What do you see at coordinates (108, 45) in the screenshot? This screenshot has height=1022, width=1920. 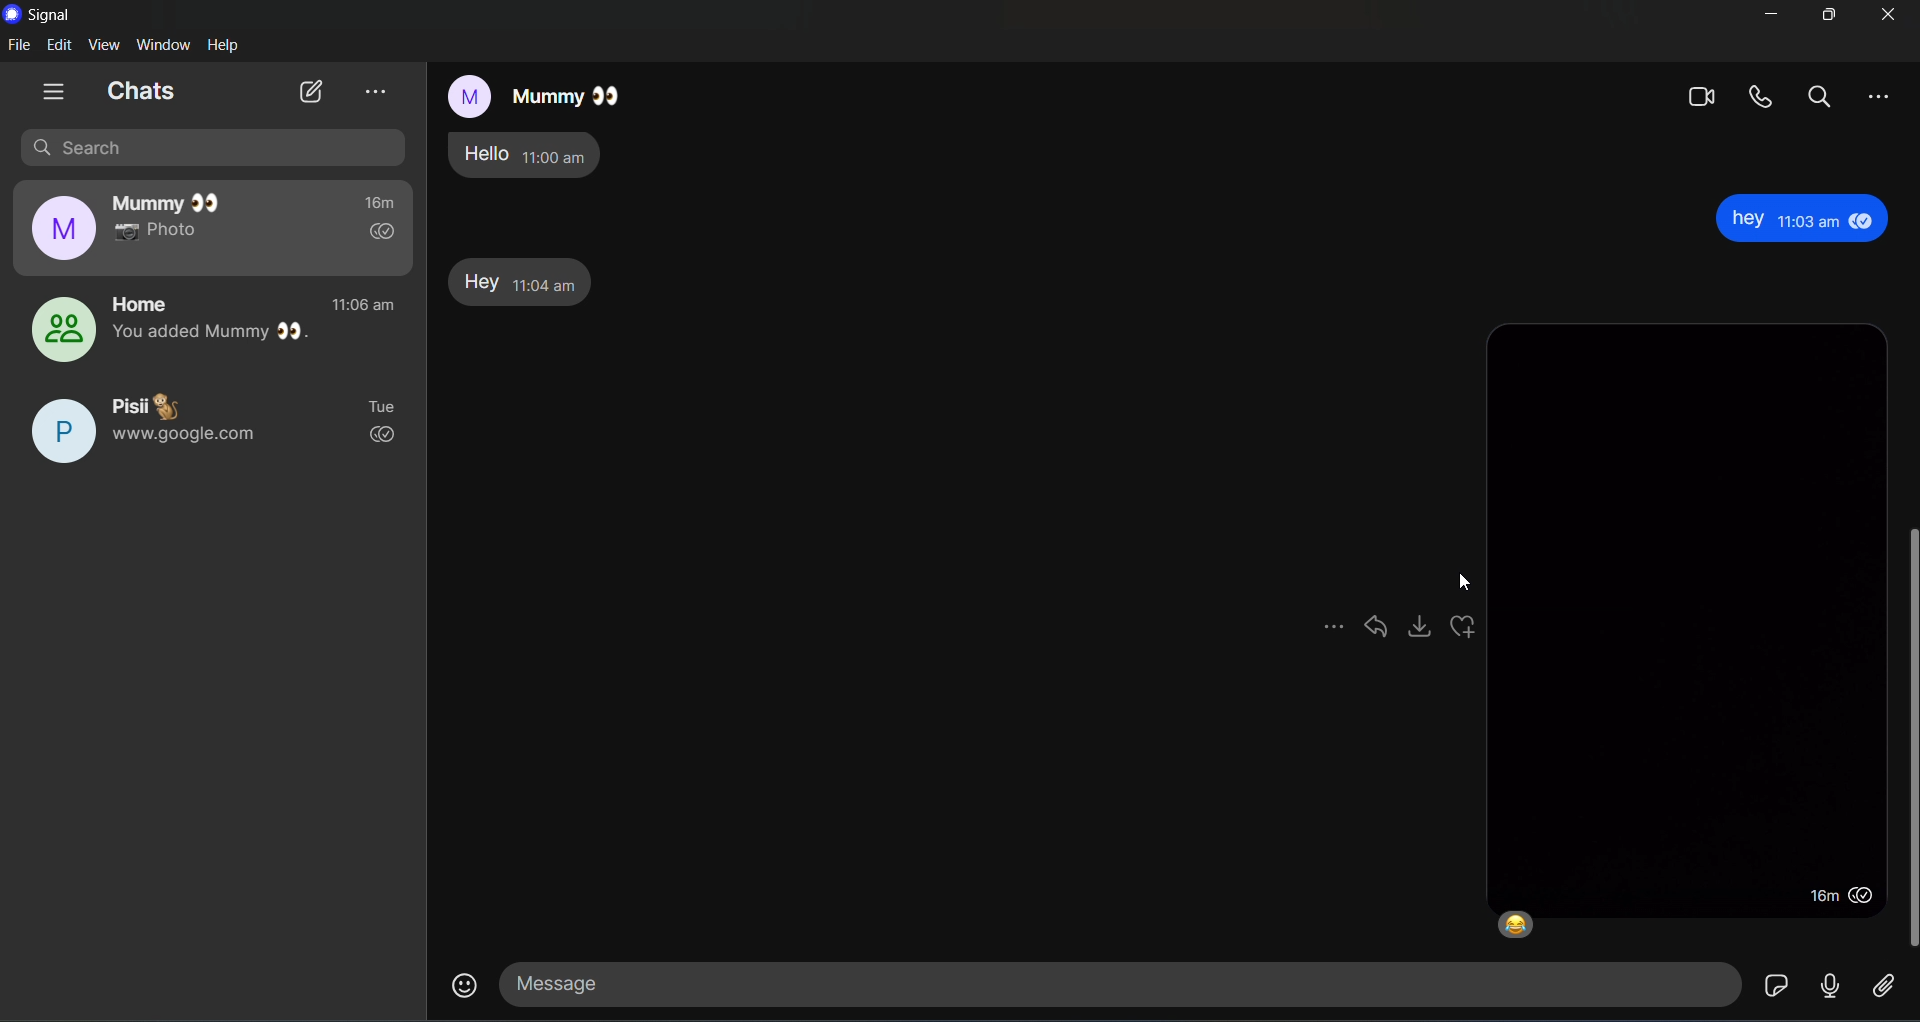 I see `view` at bounding box center [108, 45].